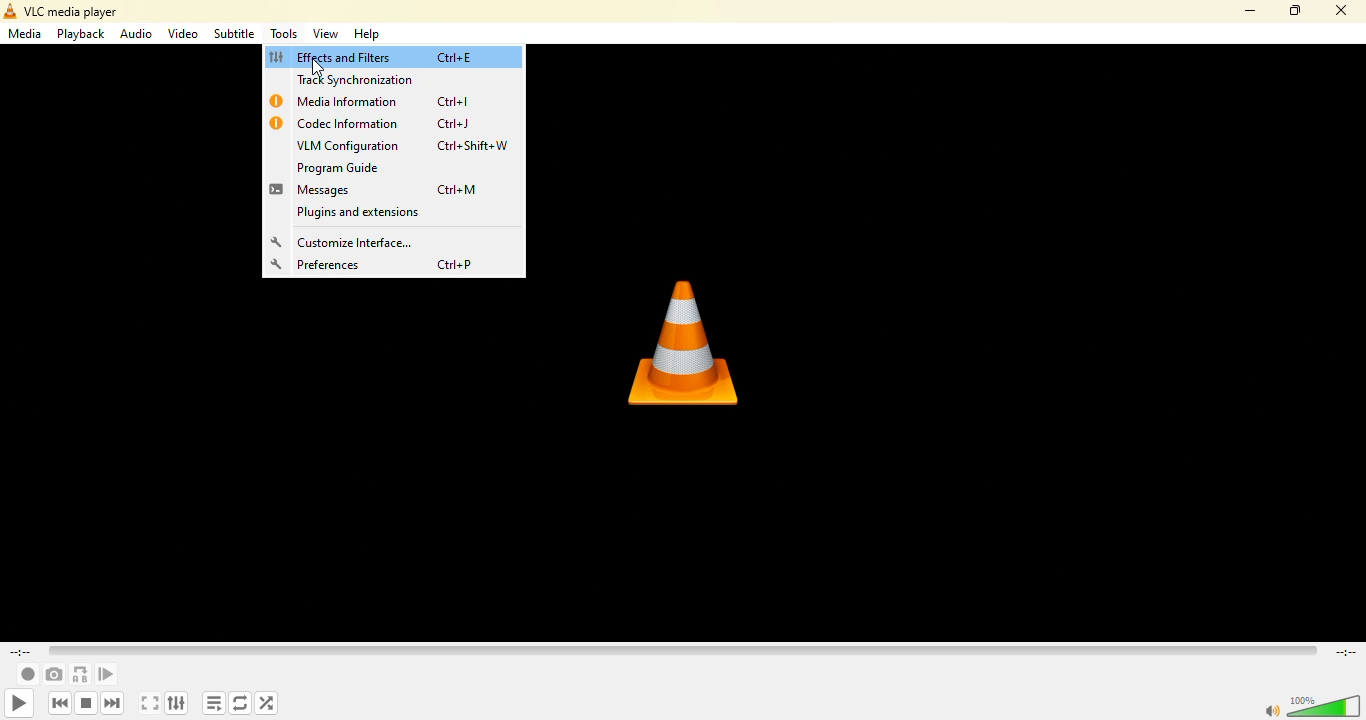 The height and width of the screenshot is (720, 1366). Describe the element at coordinates (19, 704) in the screenshot. I see `play` at that location.